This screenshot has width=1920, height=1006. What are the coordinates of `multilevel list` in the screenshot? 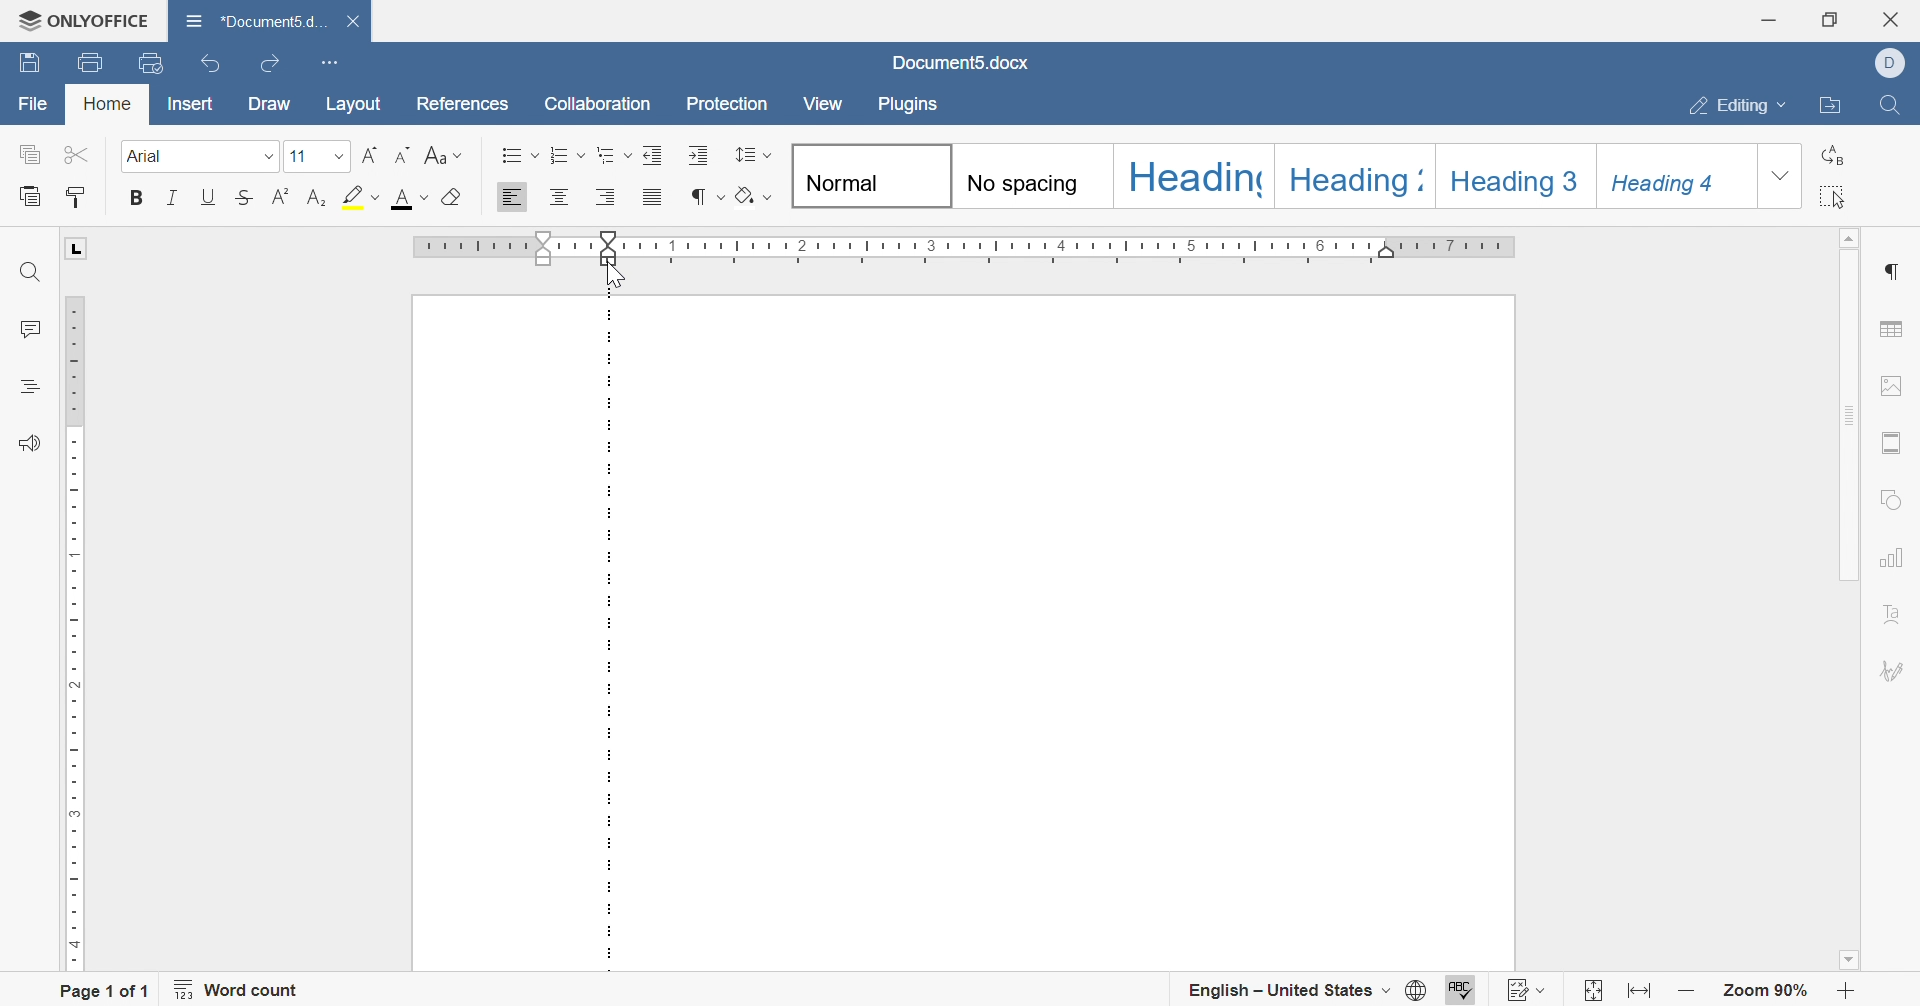 It's located at (613, 154).